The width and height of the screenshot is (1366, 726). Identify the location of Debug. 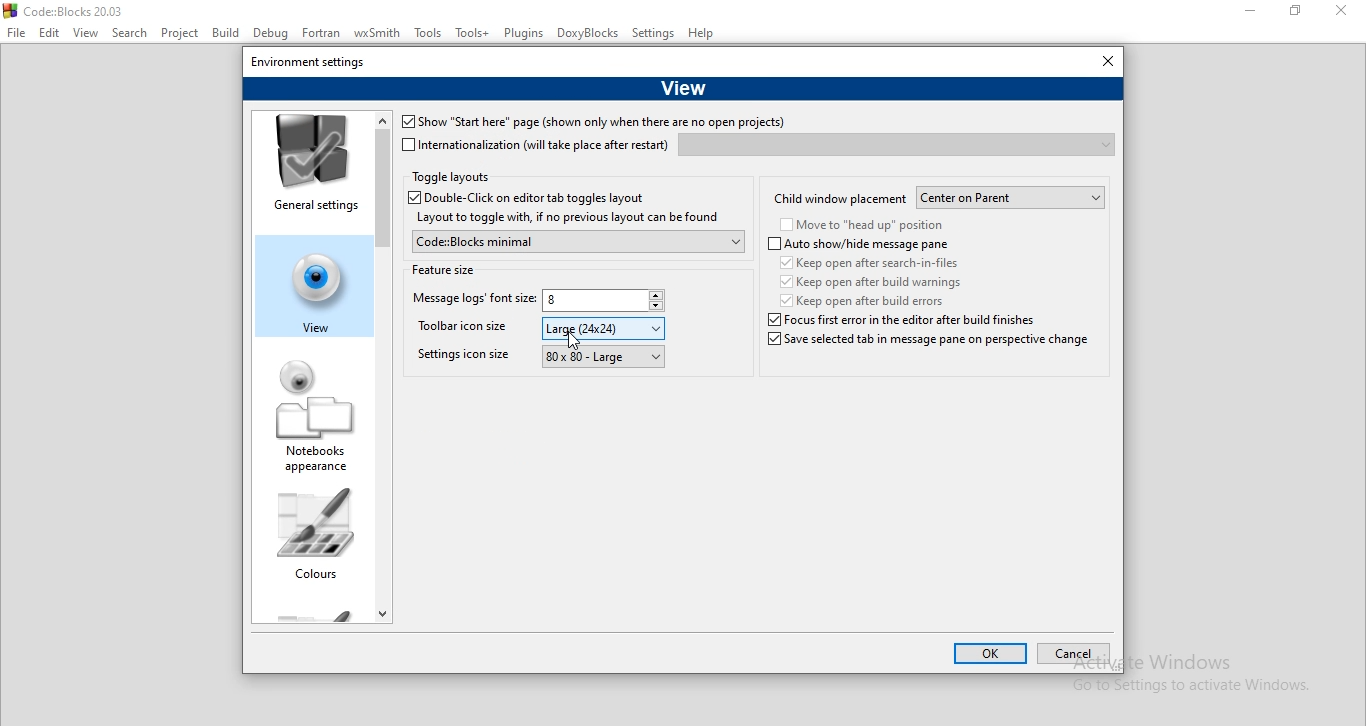
(269, 34).